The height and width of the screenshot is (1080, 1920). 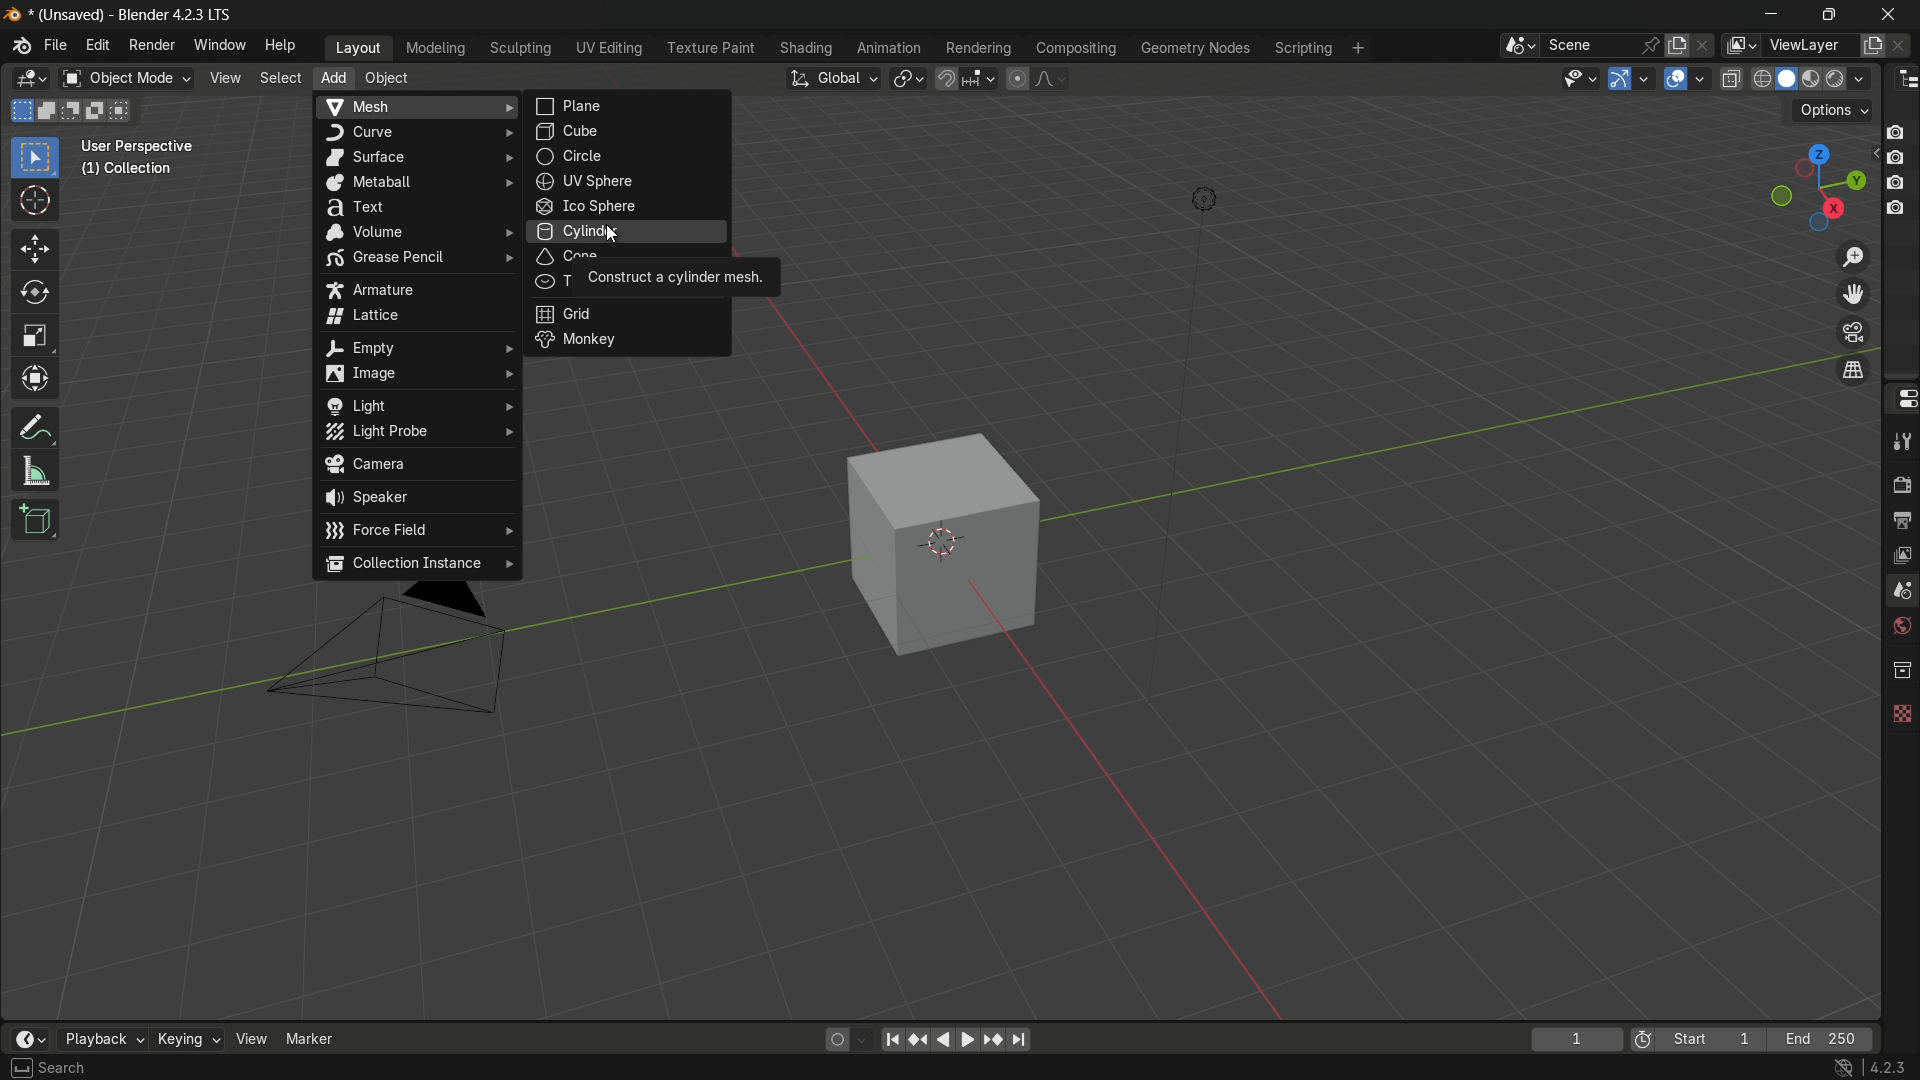 What do you see at coordinates (933, 539) in the screenshot?
I see `cube` at bounding box center [933, 539].